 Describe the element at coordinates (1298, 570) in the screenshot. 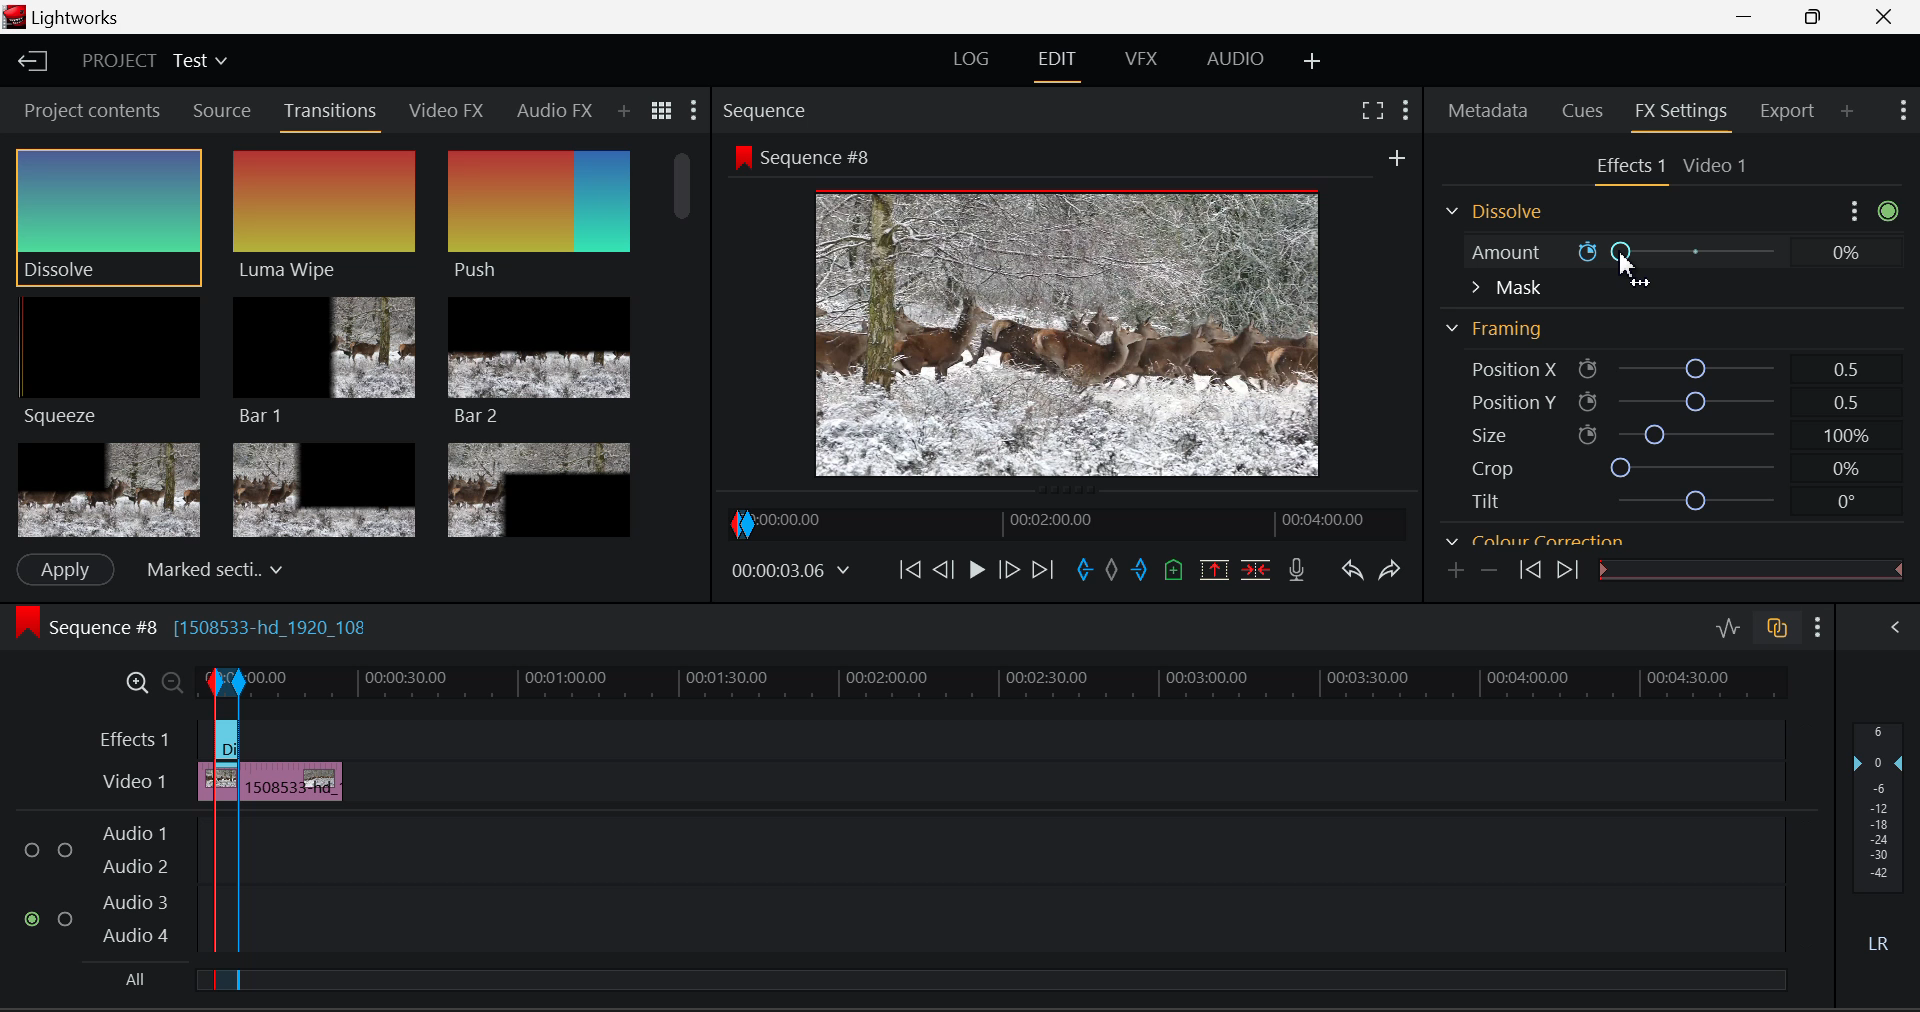

I see `Record Voiceover` at that location.